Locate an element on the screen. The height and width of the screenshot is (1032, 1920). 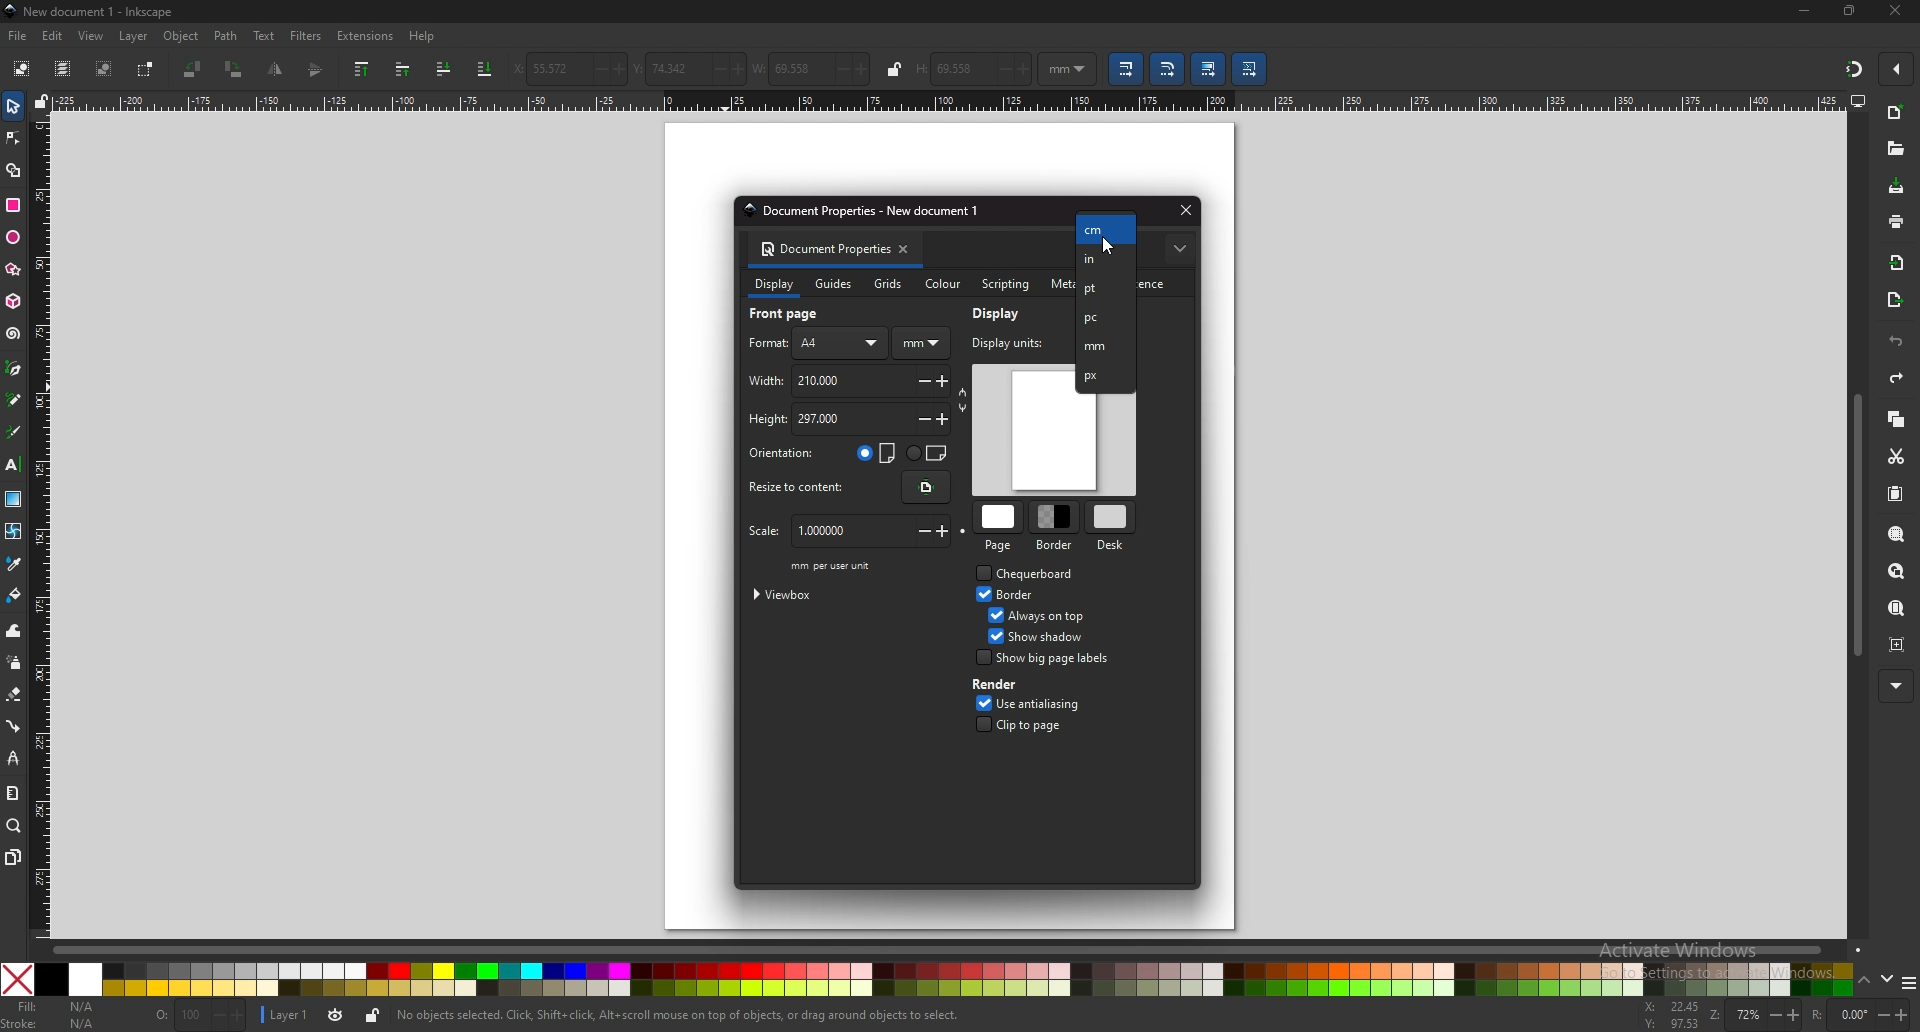
resize to content is located at coordinates (804, 488).